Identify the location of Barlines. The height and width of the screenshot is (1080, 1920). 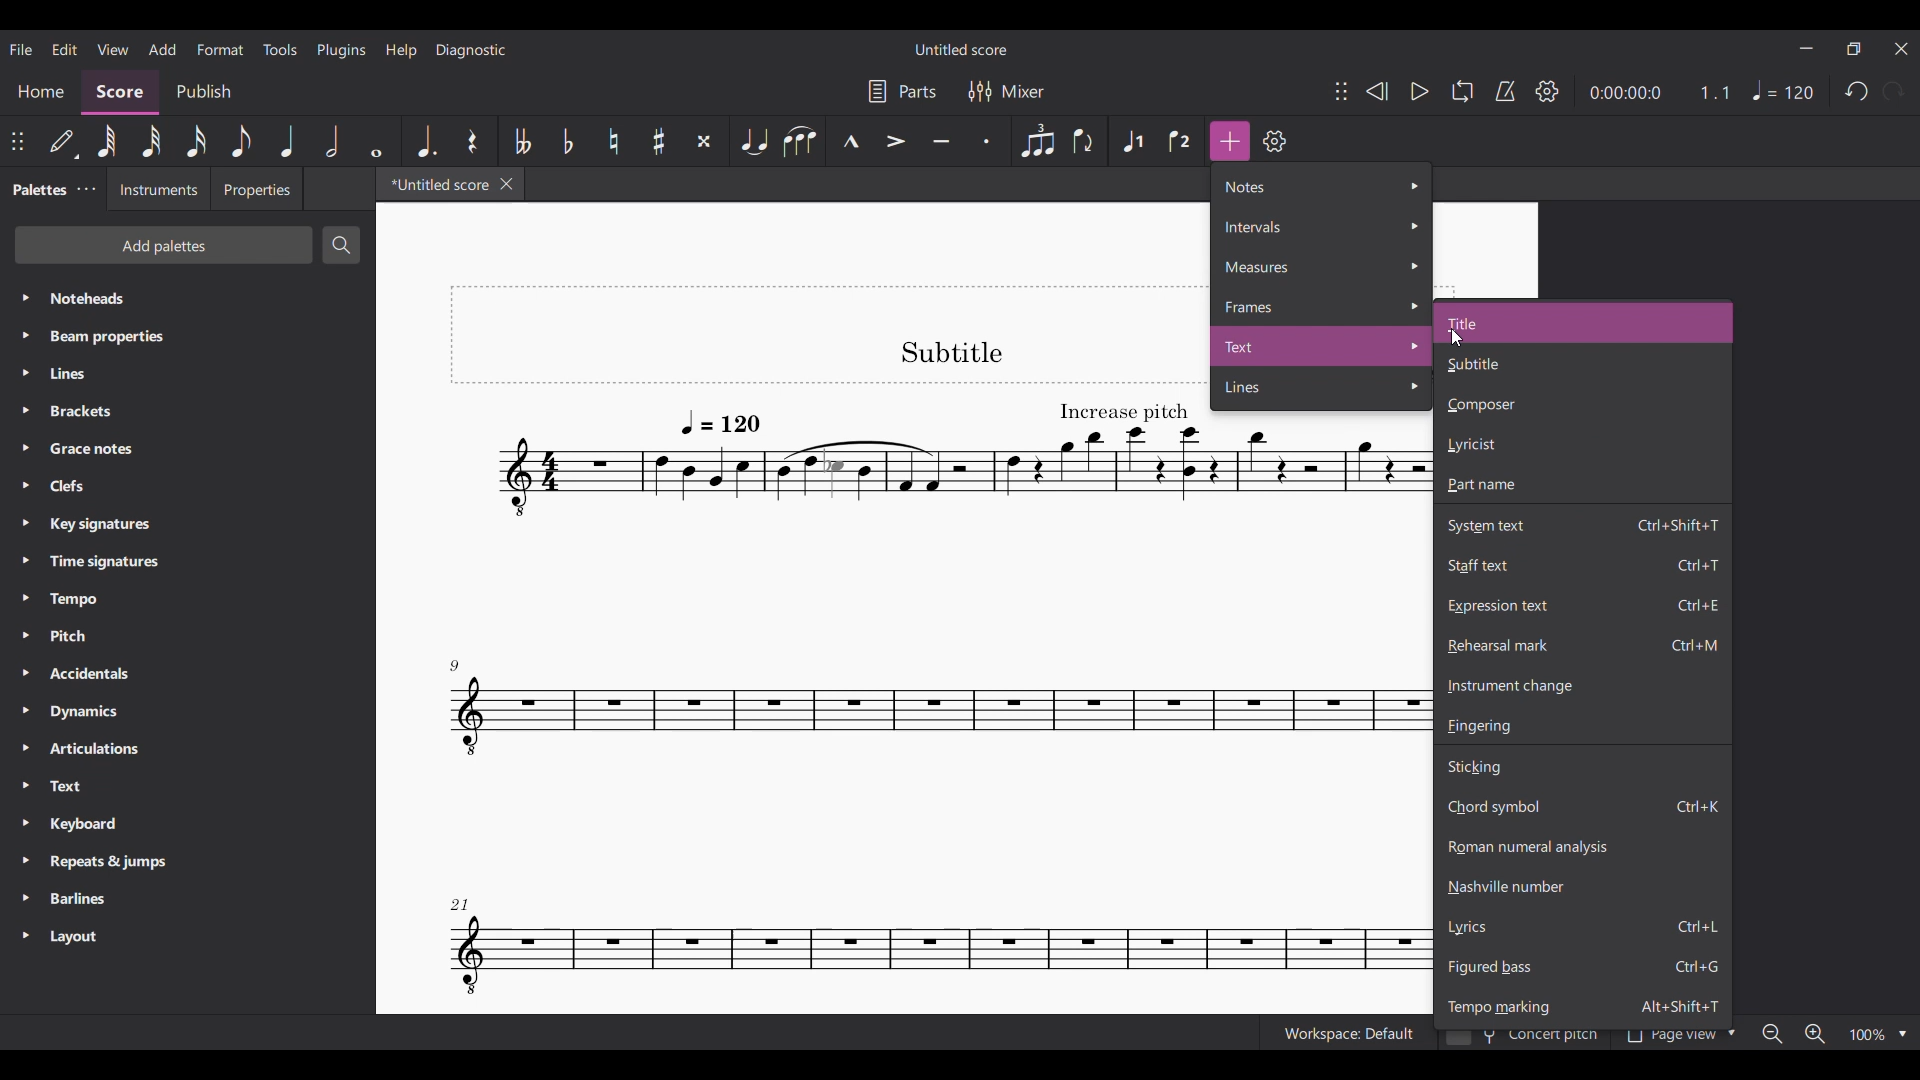
(189, 900).